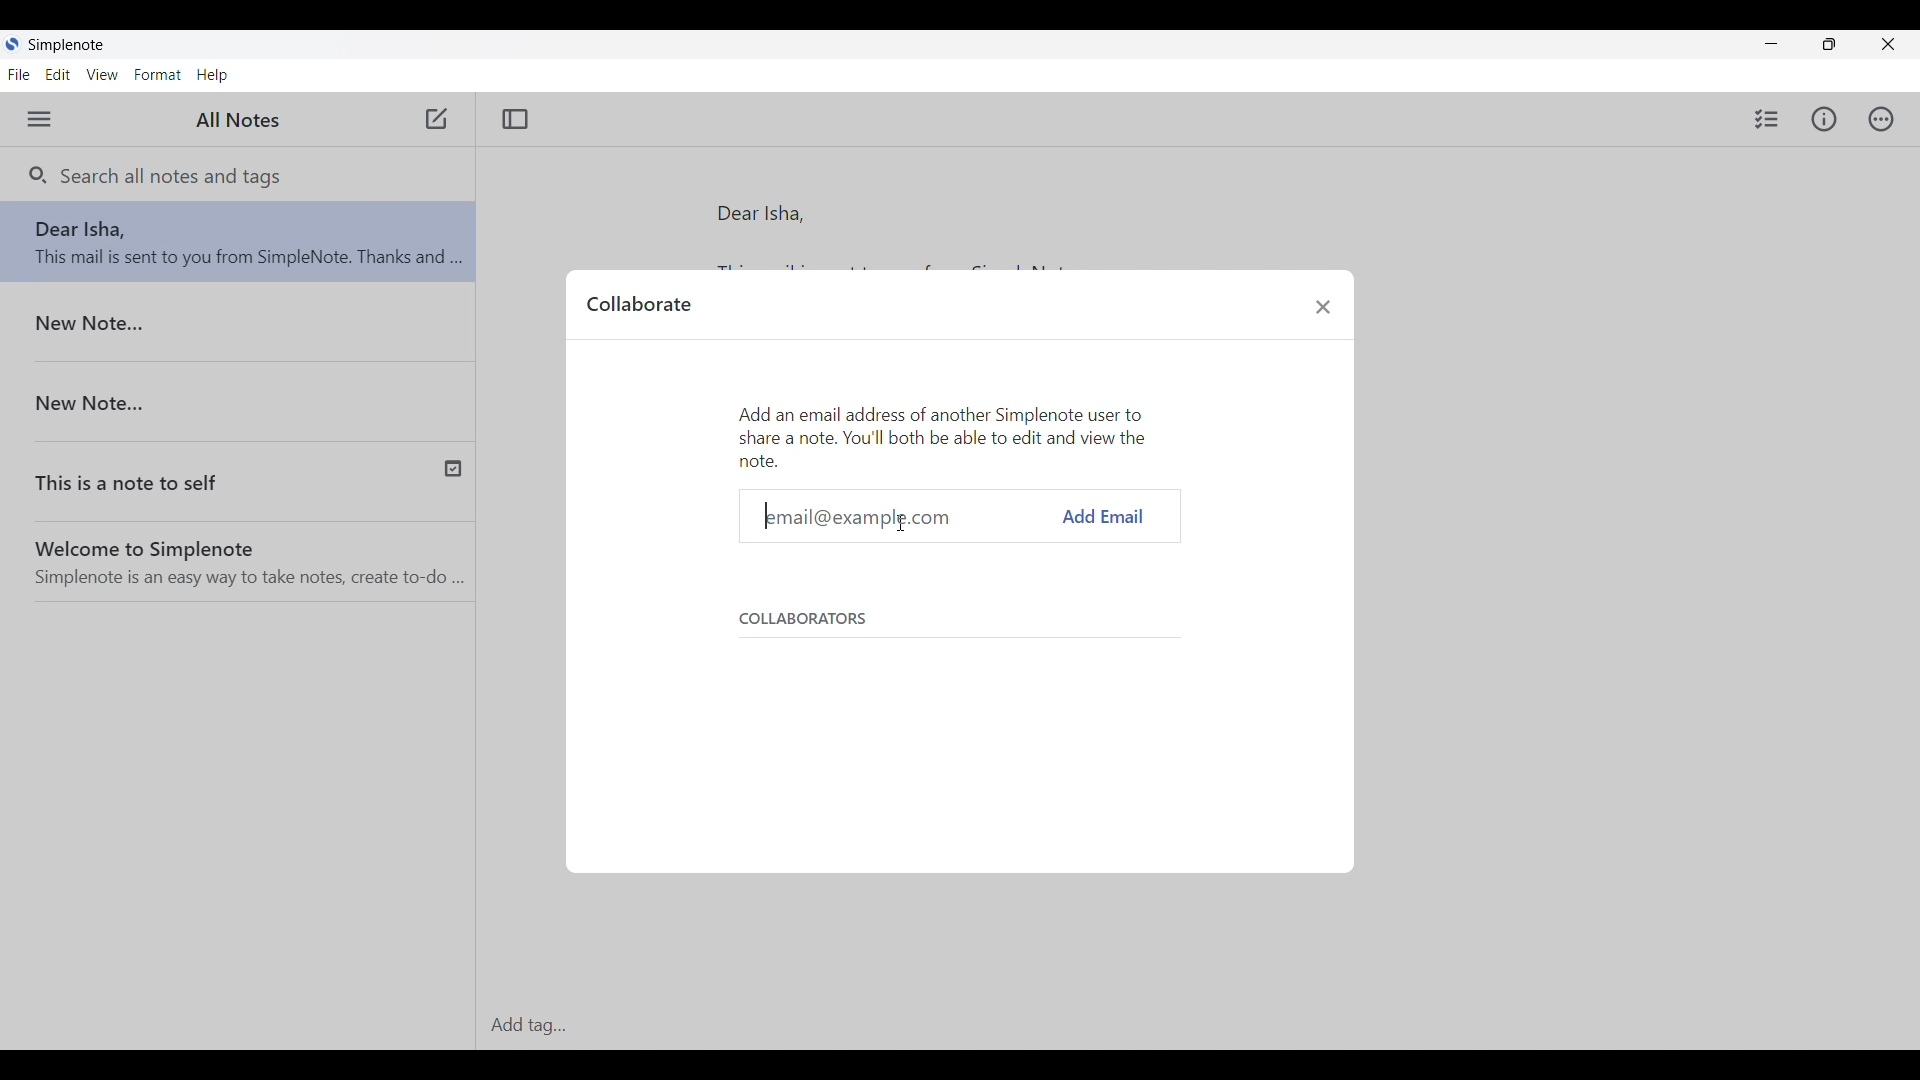 The height and width of the screenshot is (1080, 1920). What do you see at coordinates (1105, 517) in the screenshot?
I see `add mail` at bounding box center [1105, 517].